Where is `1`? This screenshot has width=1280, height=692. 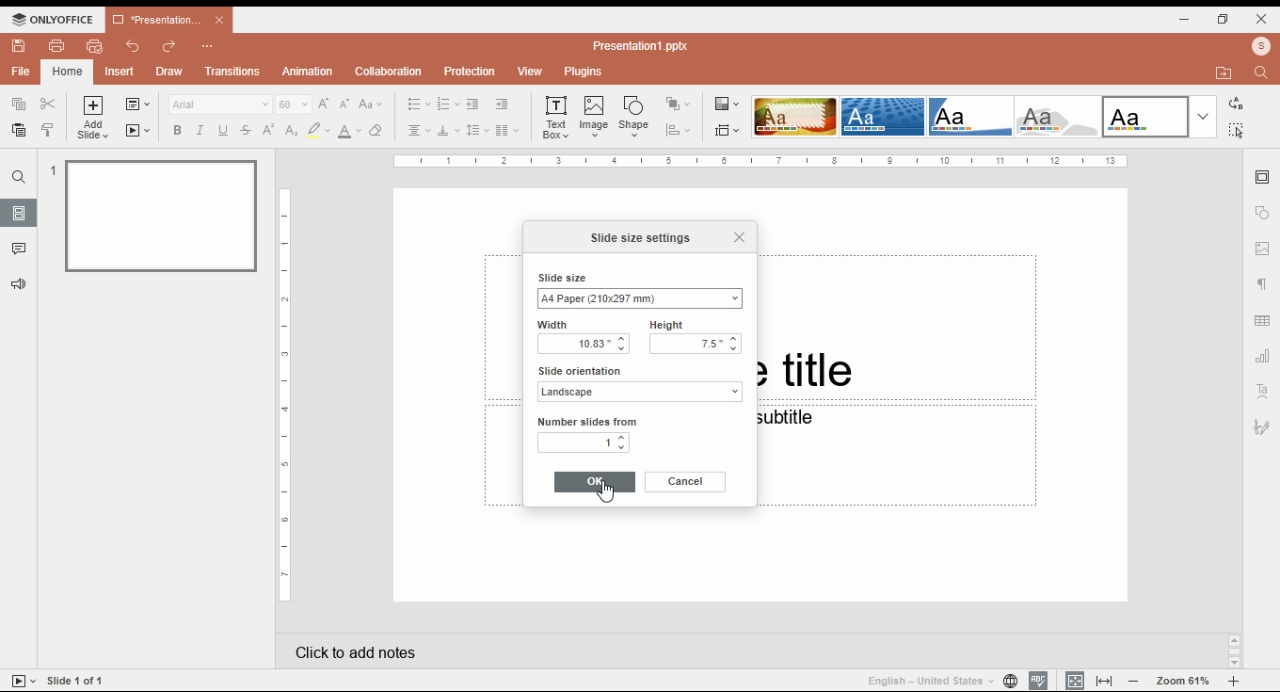
1 is located at coordinates (586, 443).